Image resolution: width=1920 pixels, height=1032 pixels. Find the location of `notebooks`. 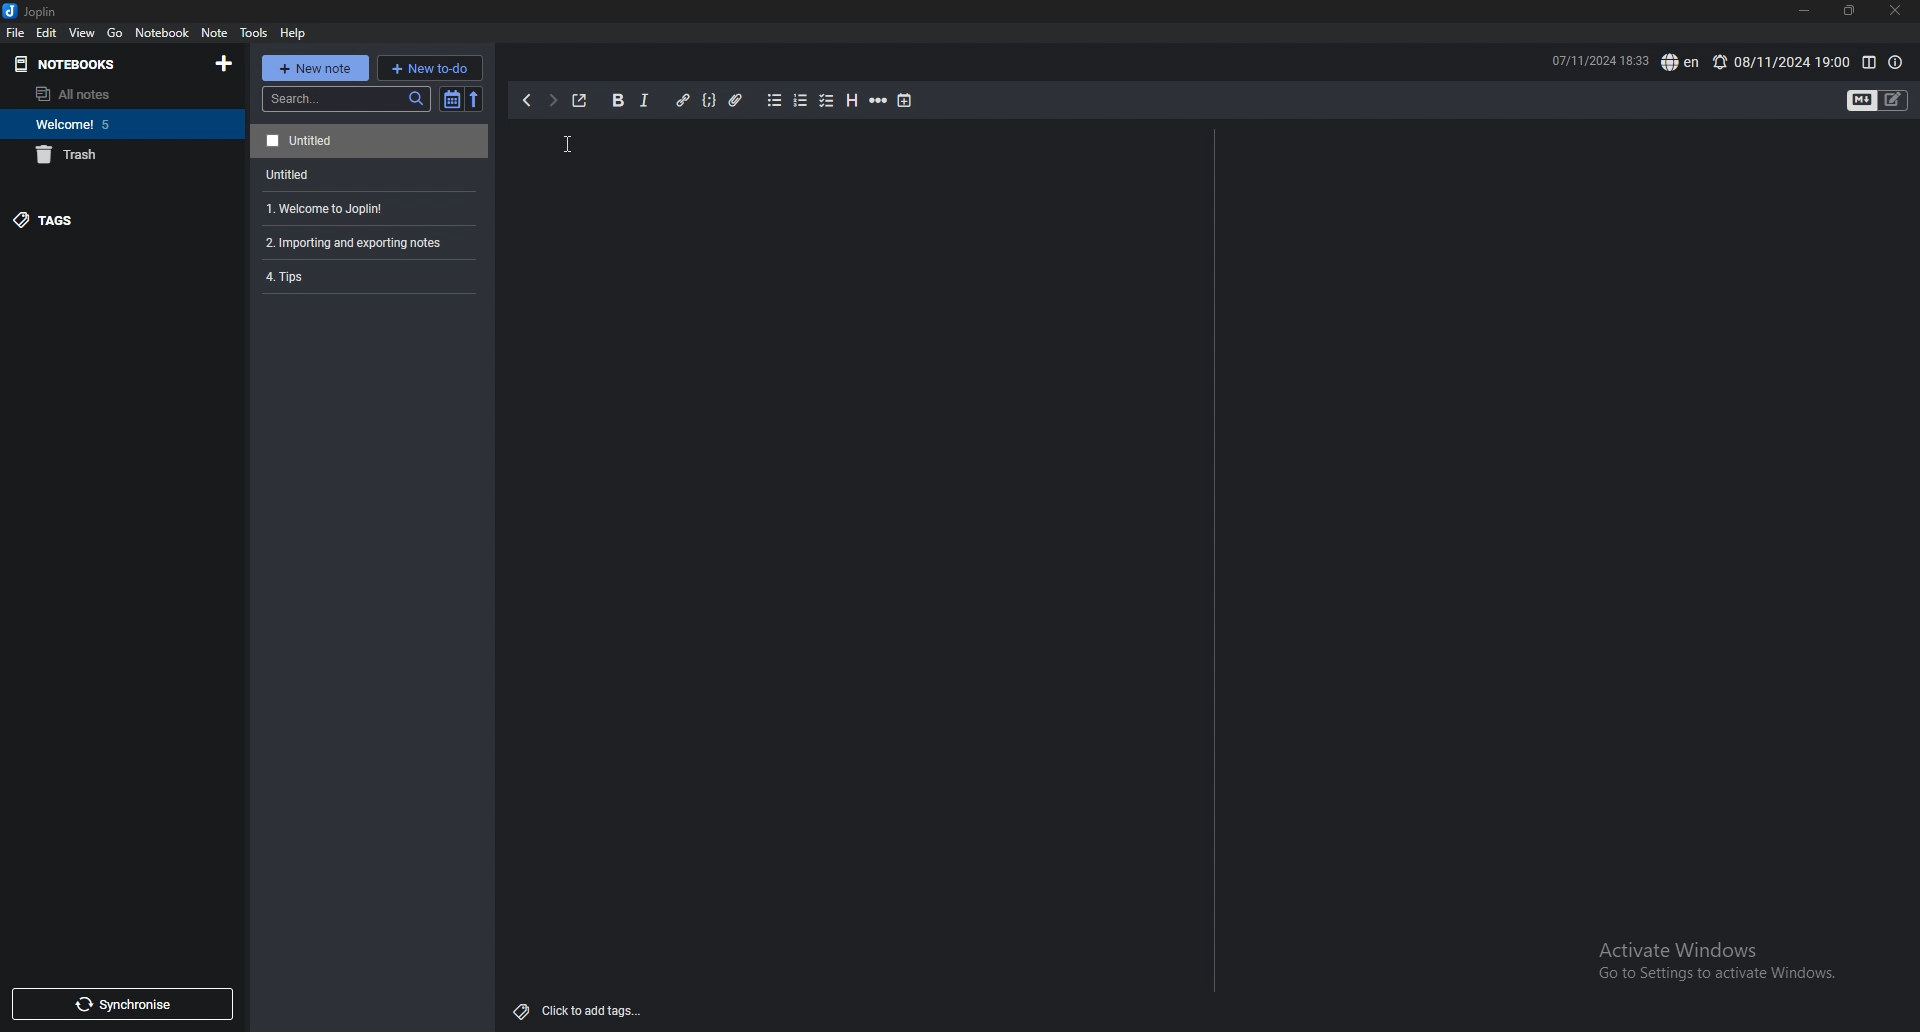

notebooks is located at coordinates (92, 65).